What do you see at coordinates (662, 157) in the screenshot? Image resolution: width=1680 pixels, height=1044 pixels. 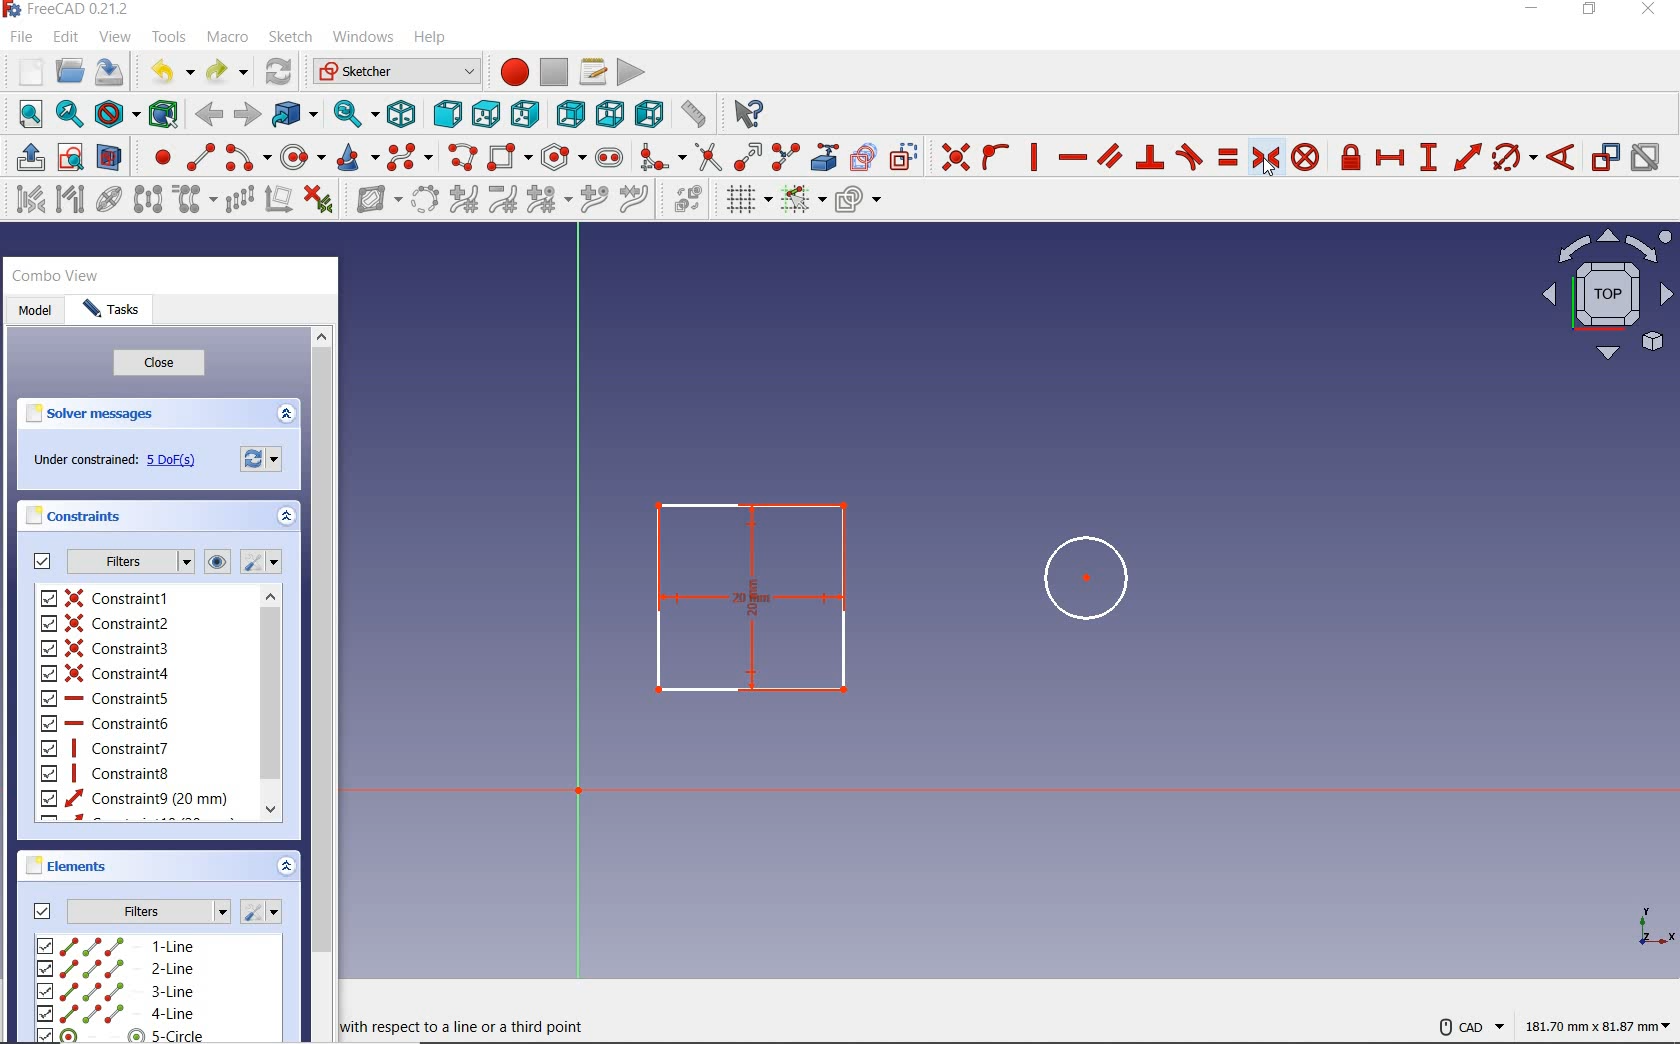 I see `create fillet` at bounding box center [662, 157].